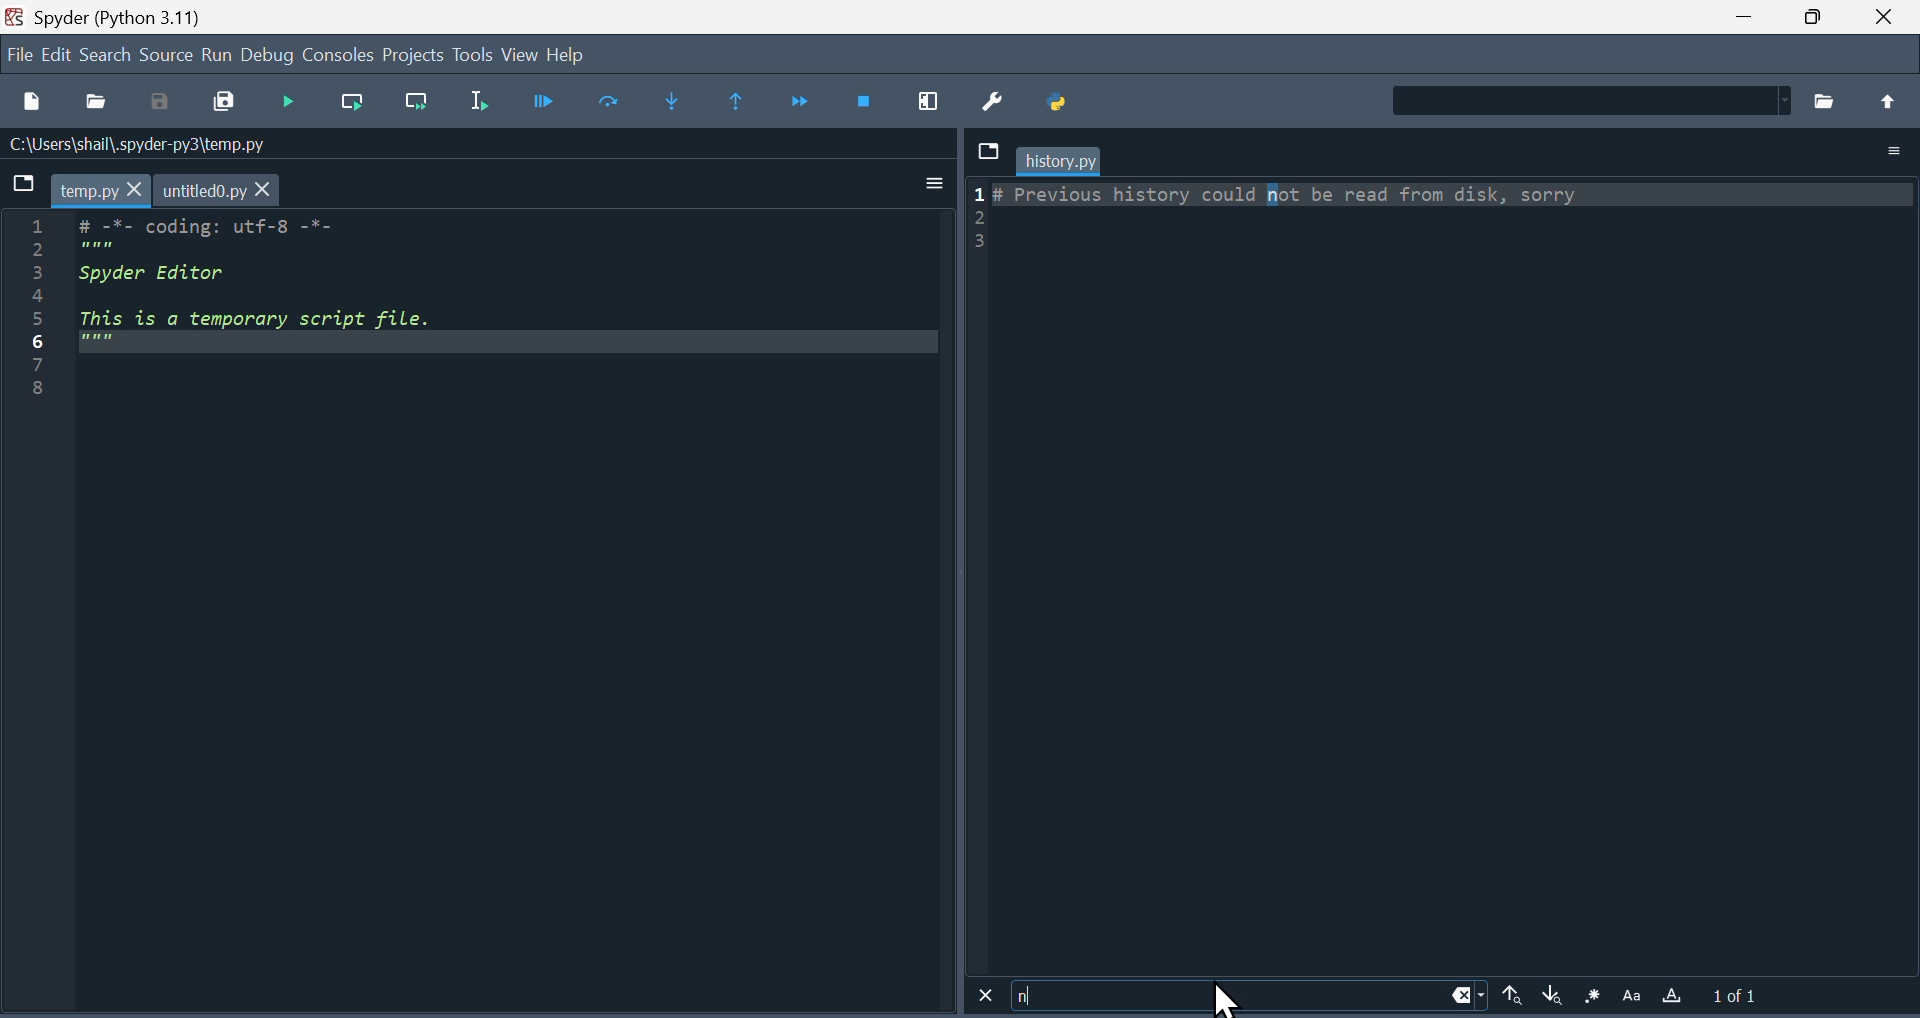 Image resolution: width=1920 pixels, height=1018 pixels. What do you see at coordinates (1251, 998) in the screenshot?
I see `Search bar with n` at bounding box center [1251, 998].